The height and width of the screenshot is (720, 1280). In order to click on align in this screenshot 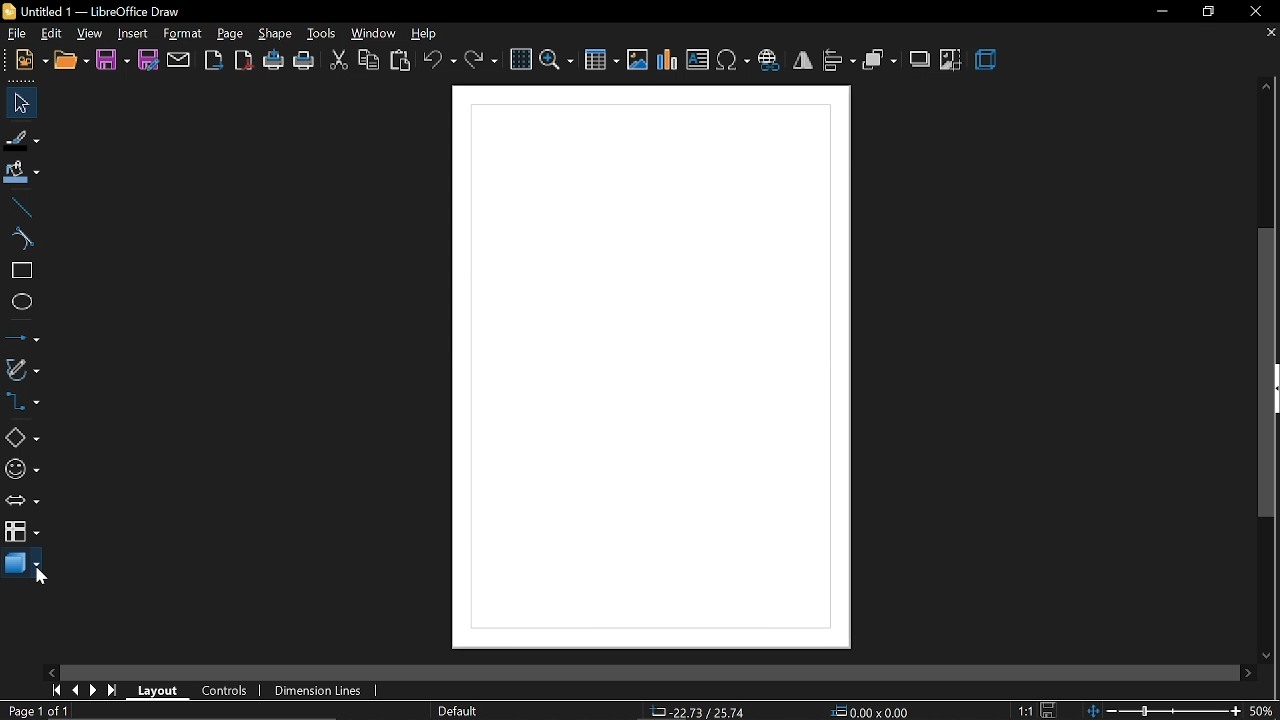, I will do `click(839, 62)`.